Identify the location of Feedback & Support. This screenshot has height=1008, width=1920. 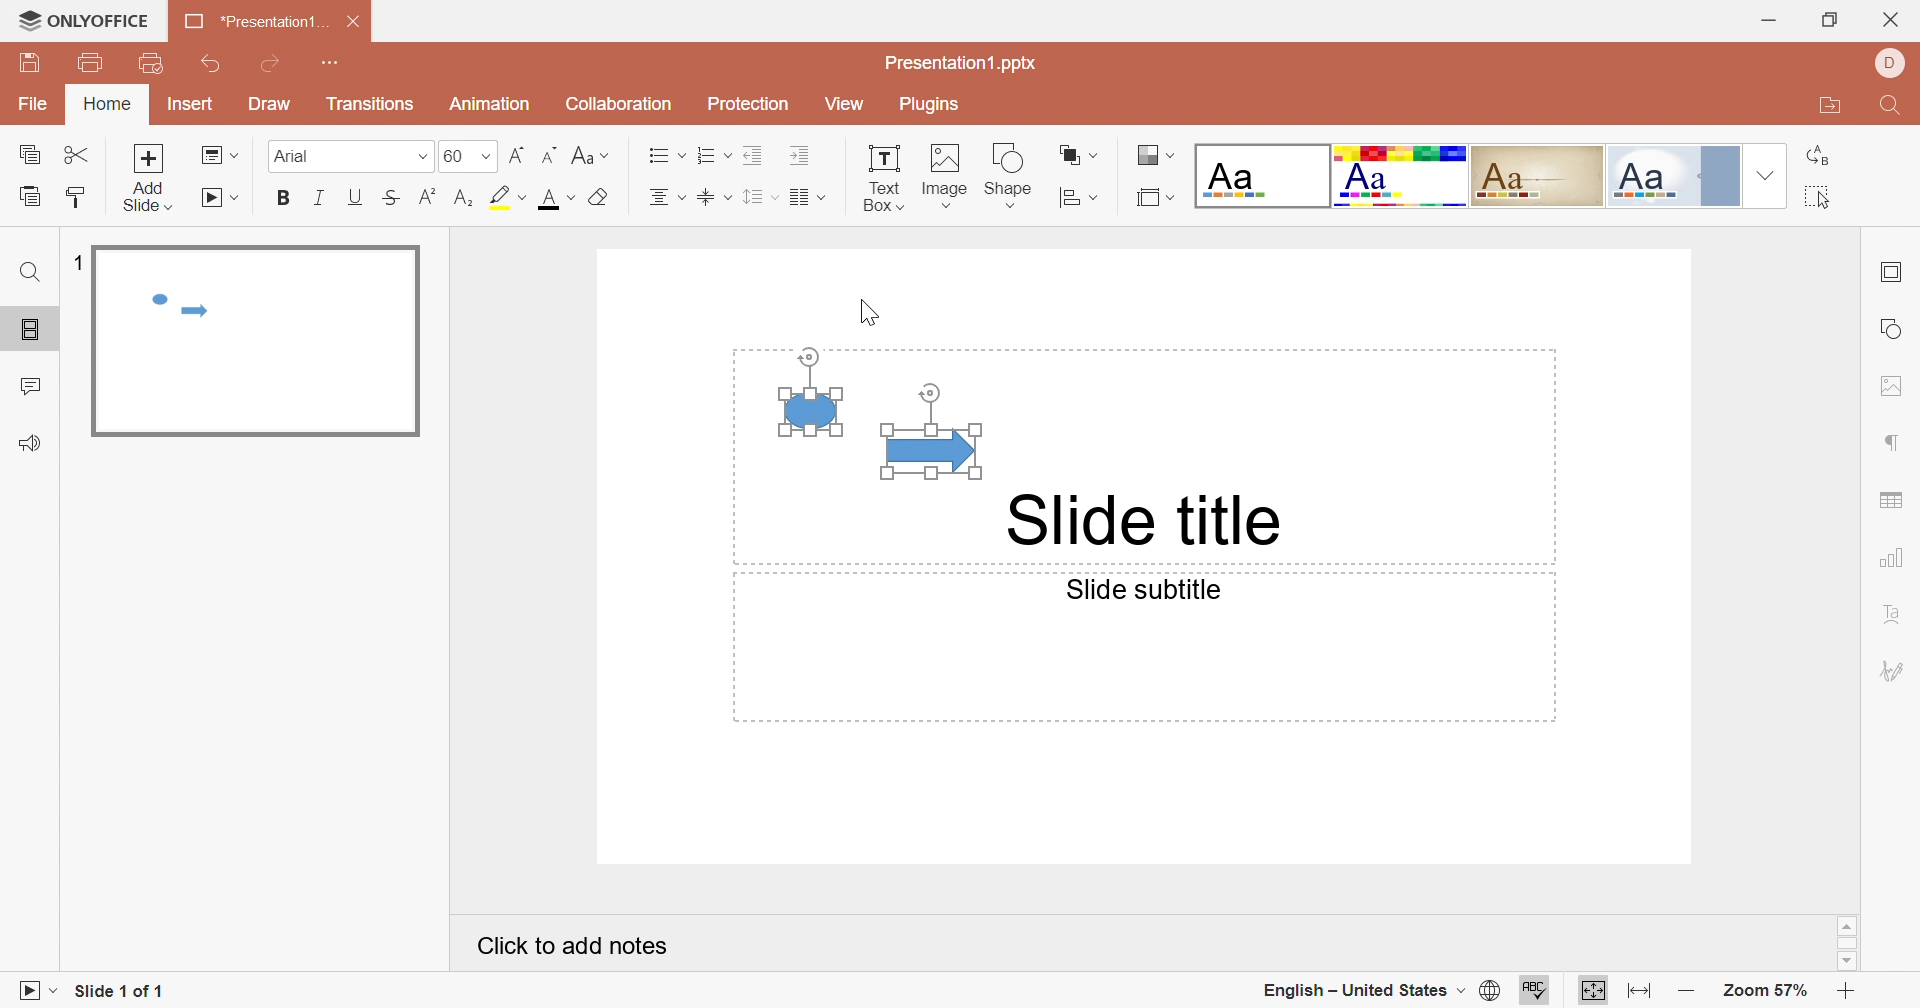
(33, 446).